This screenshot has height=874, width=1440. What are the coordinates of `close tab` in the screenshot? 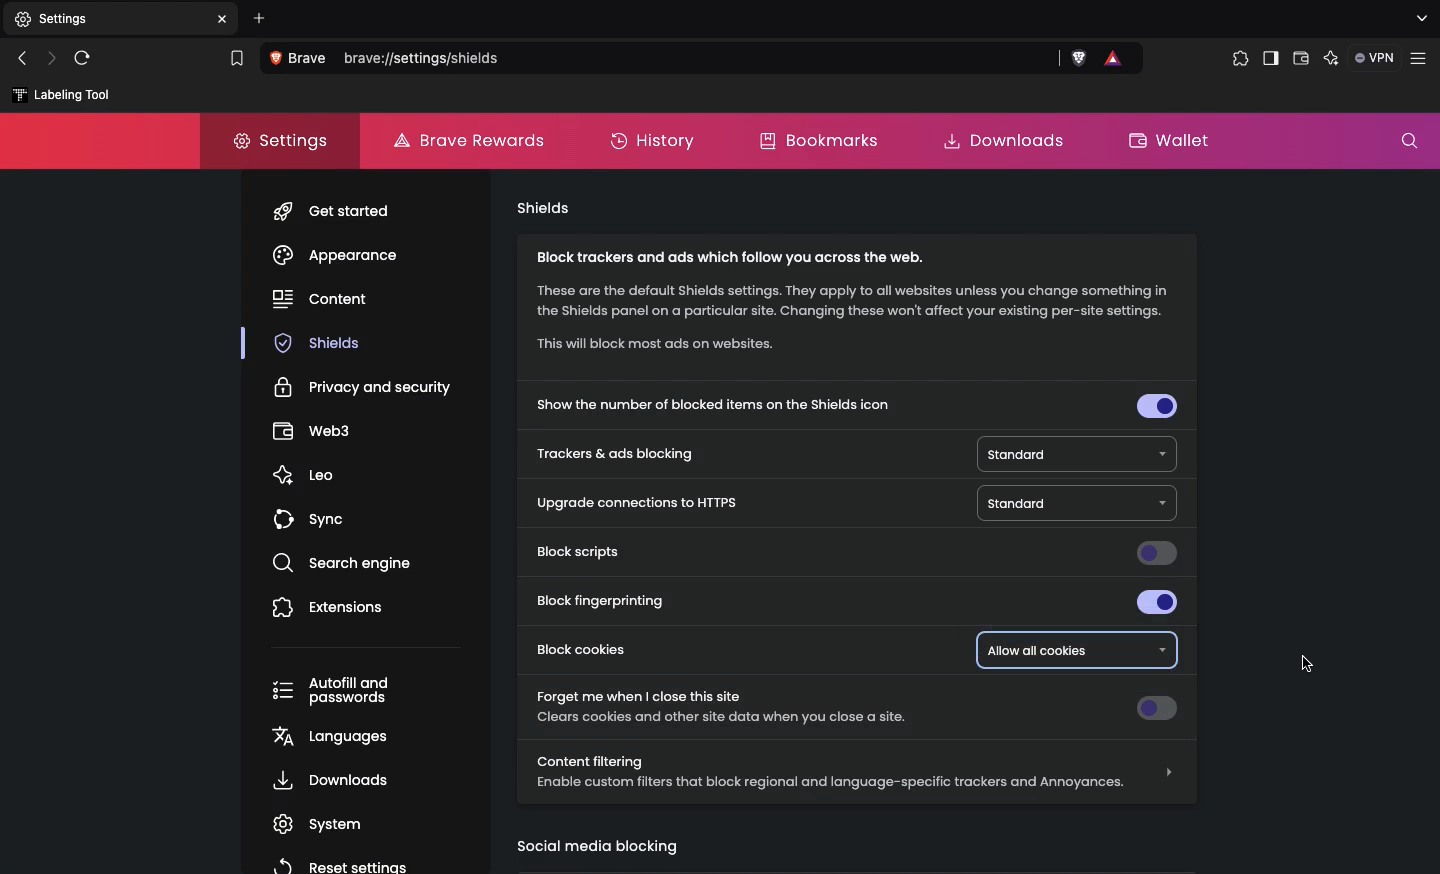 It's located at (224, 19).